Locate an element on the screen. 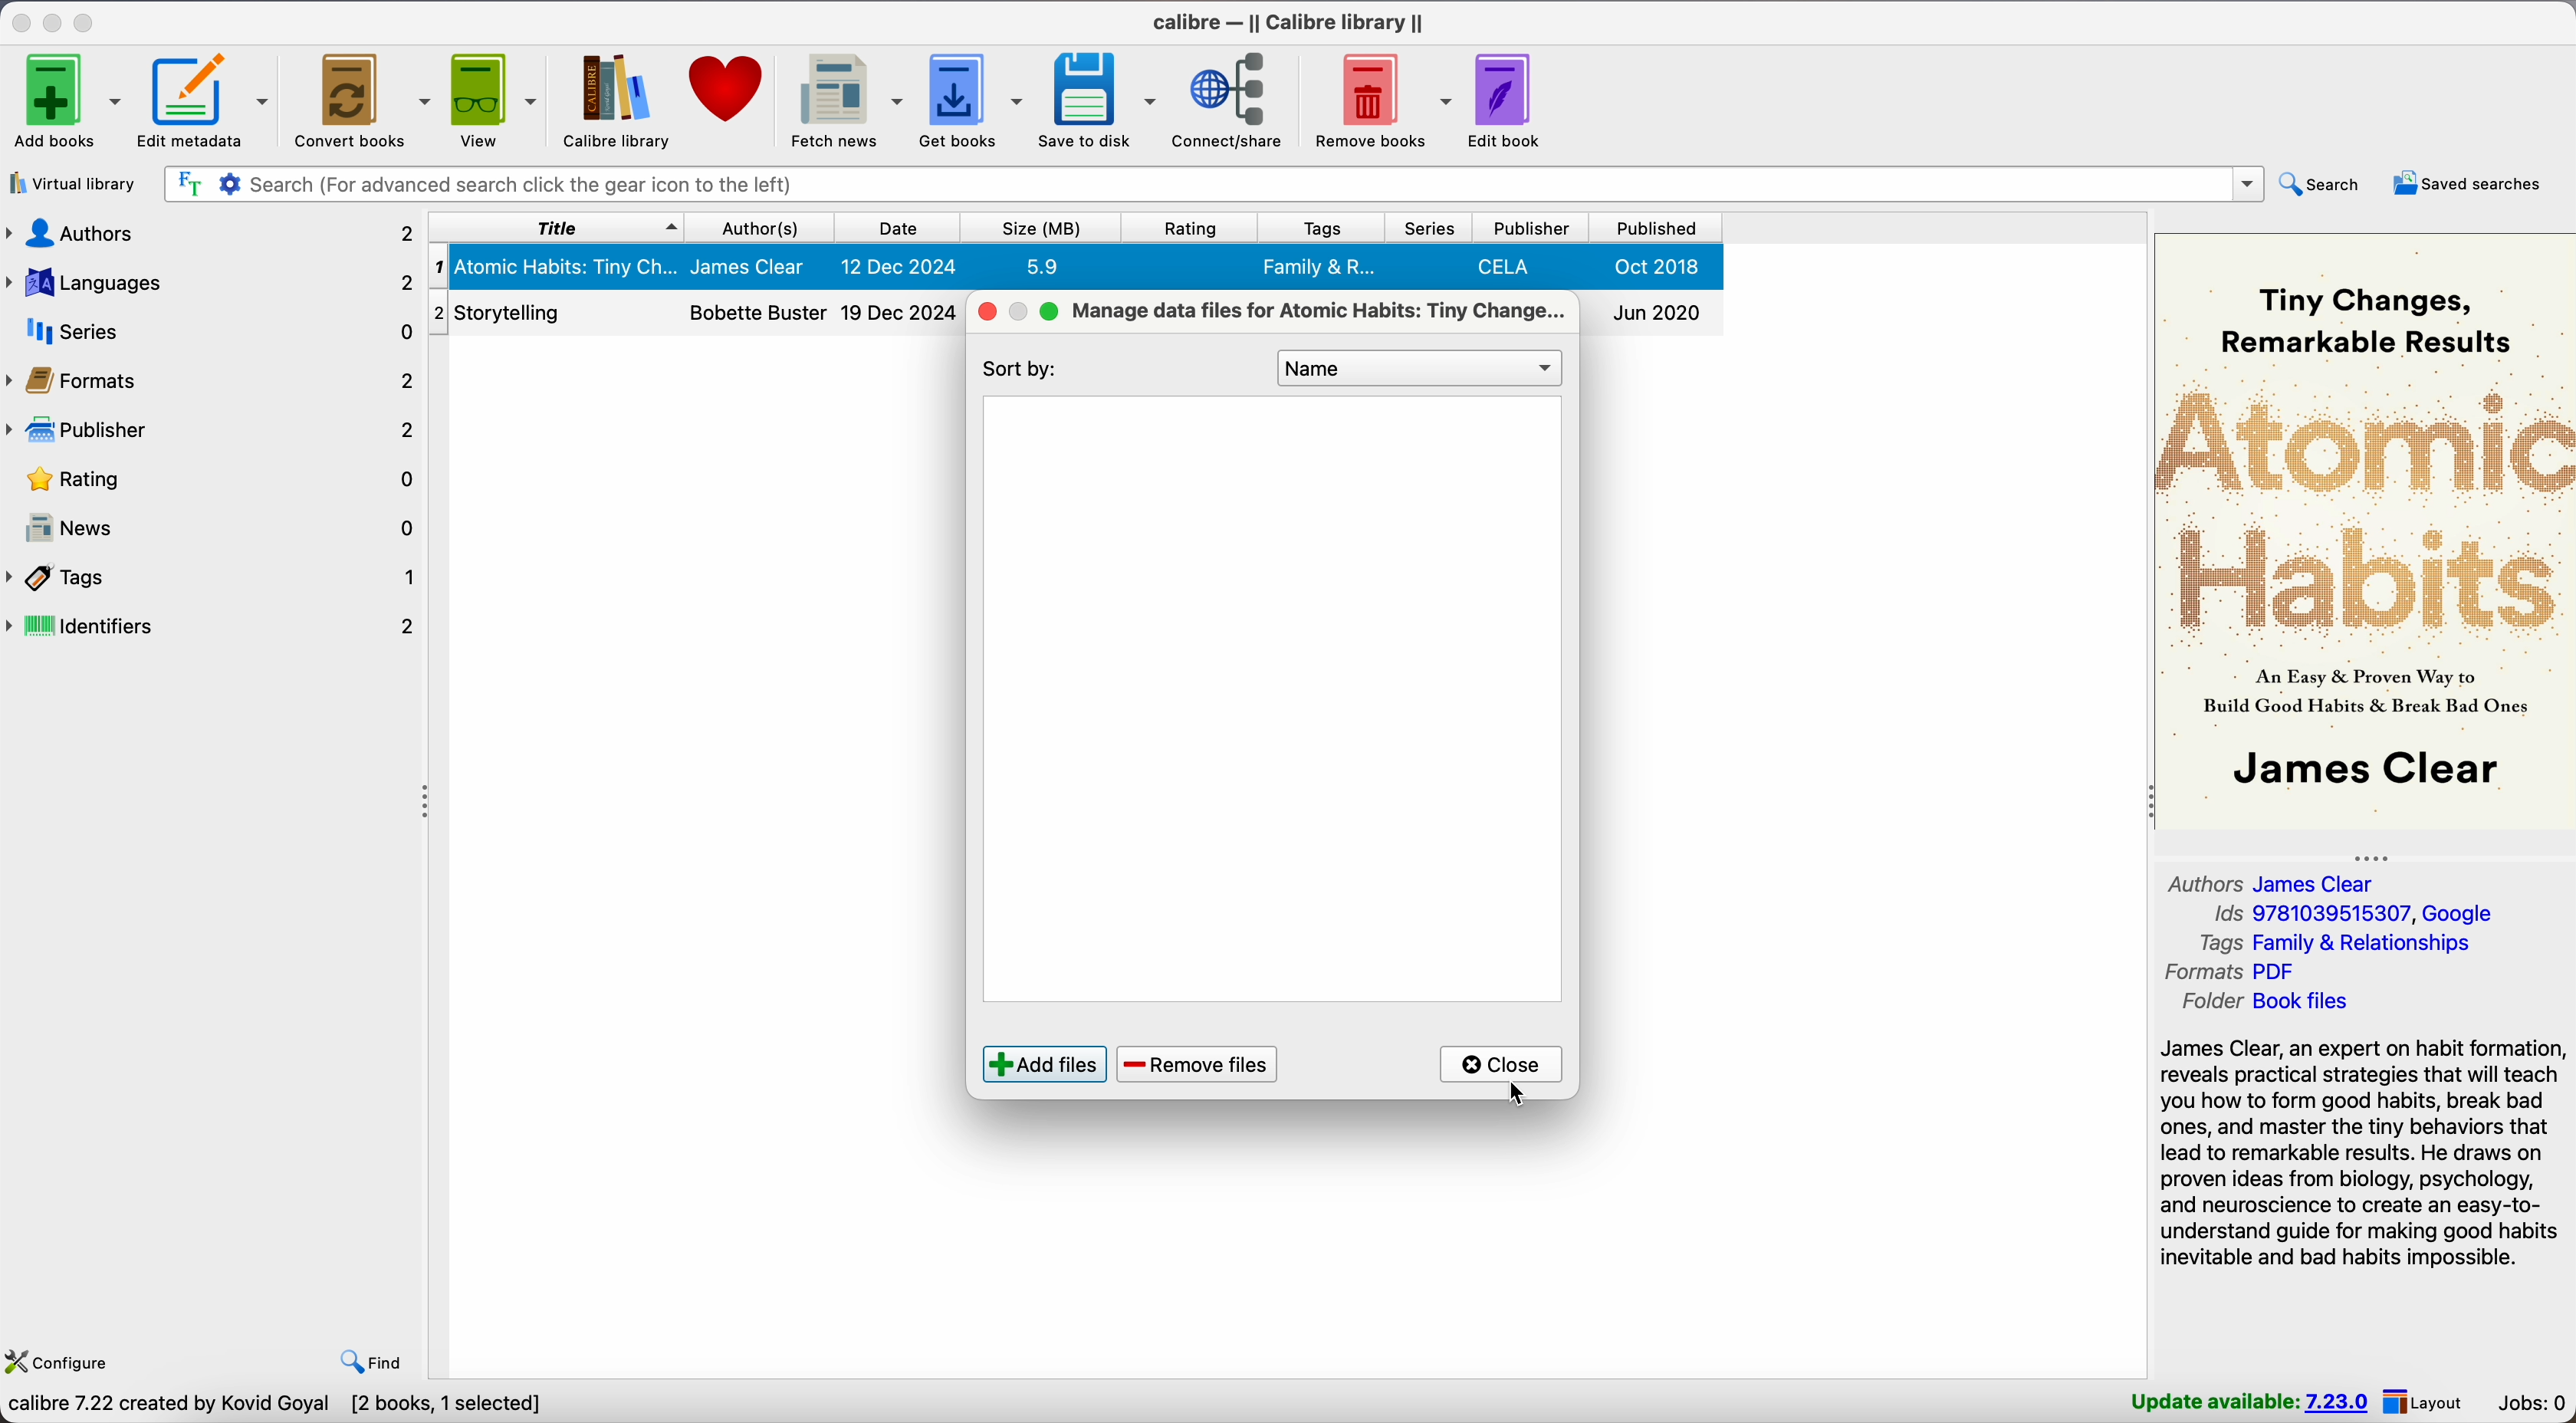 This screenshot has width=2576, height=1423. layout is located at coordinates (2424, 1402).